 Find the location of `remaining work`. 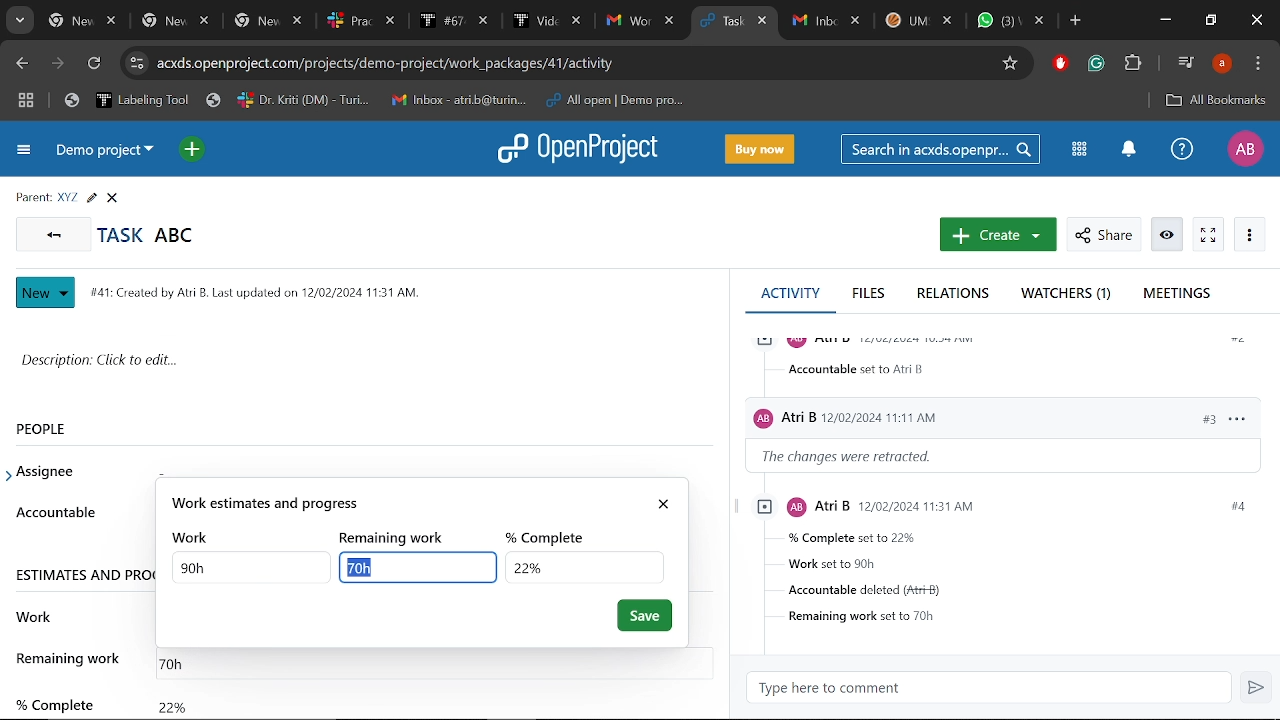

remaining work is located at coordinates (71, 658).